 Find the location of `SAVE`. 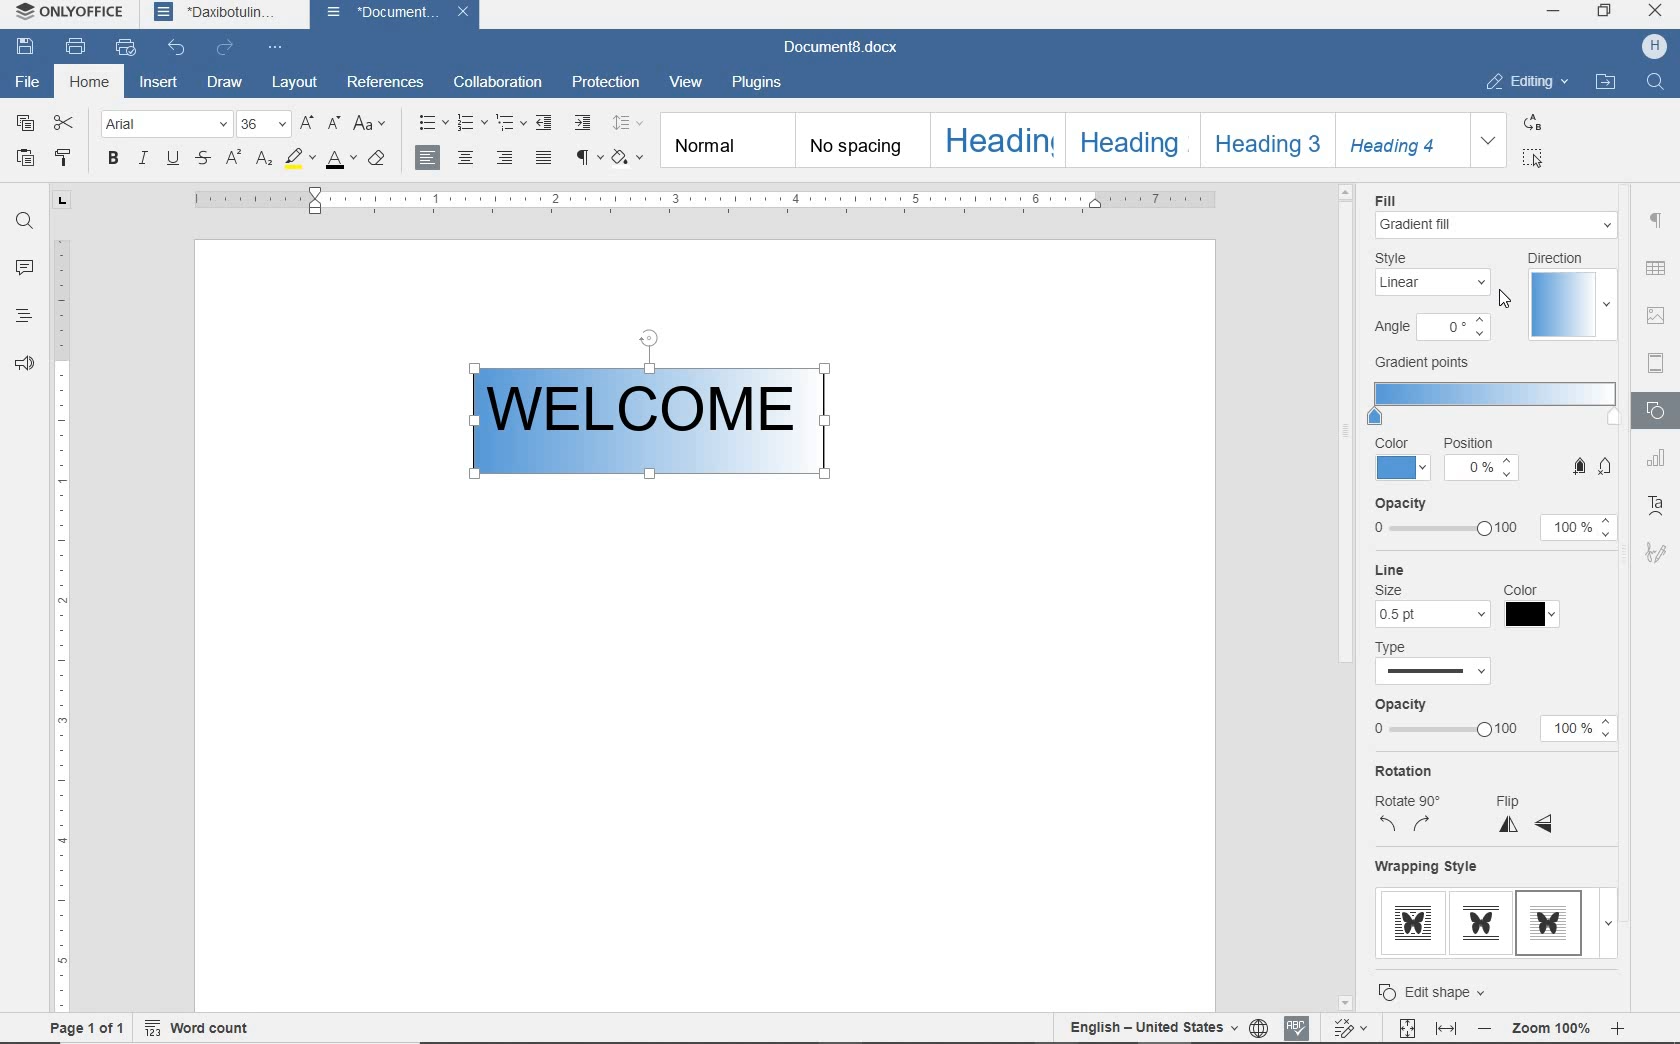

SAVE is located at coordinates (24, 45).